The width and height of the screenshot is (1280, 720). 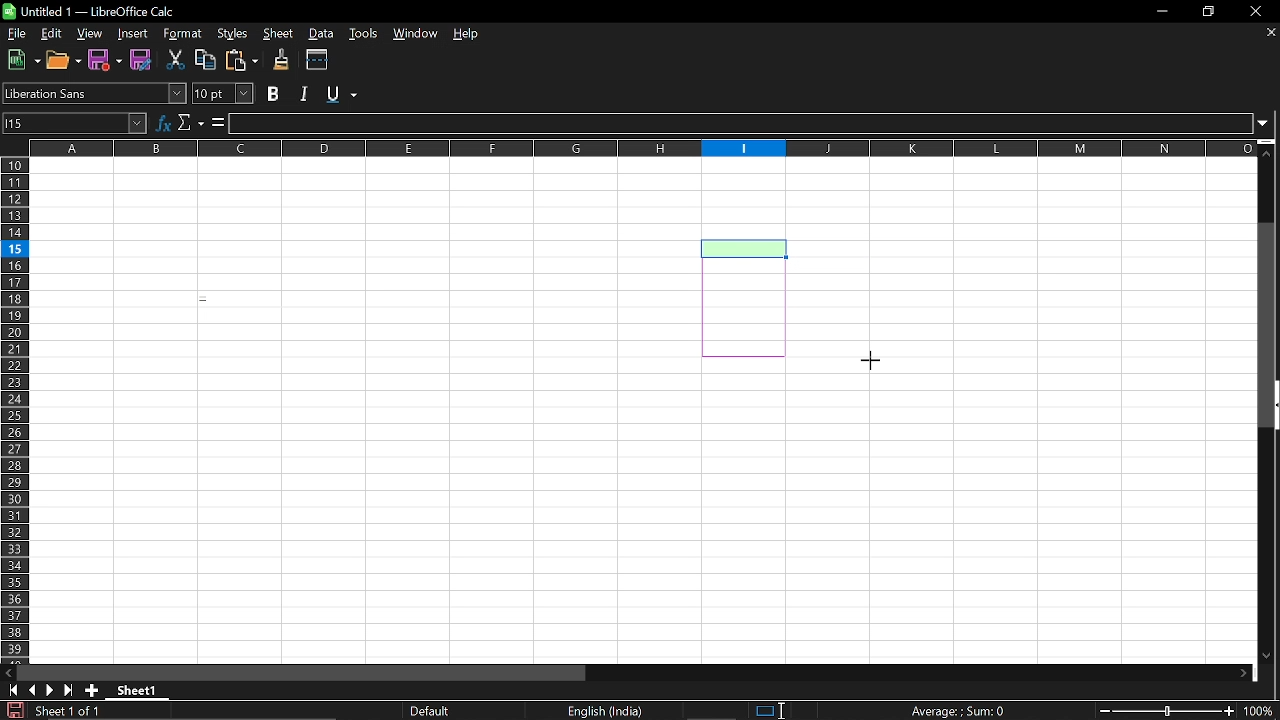 I want to click on Window, so click(x=417, y=35).